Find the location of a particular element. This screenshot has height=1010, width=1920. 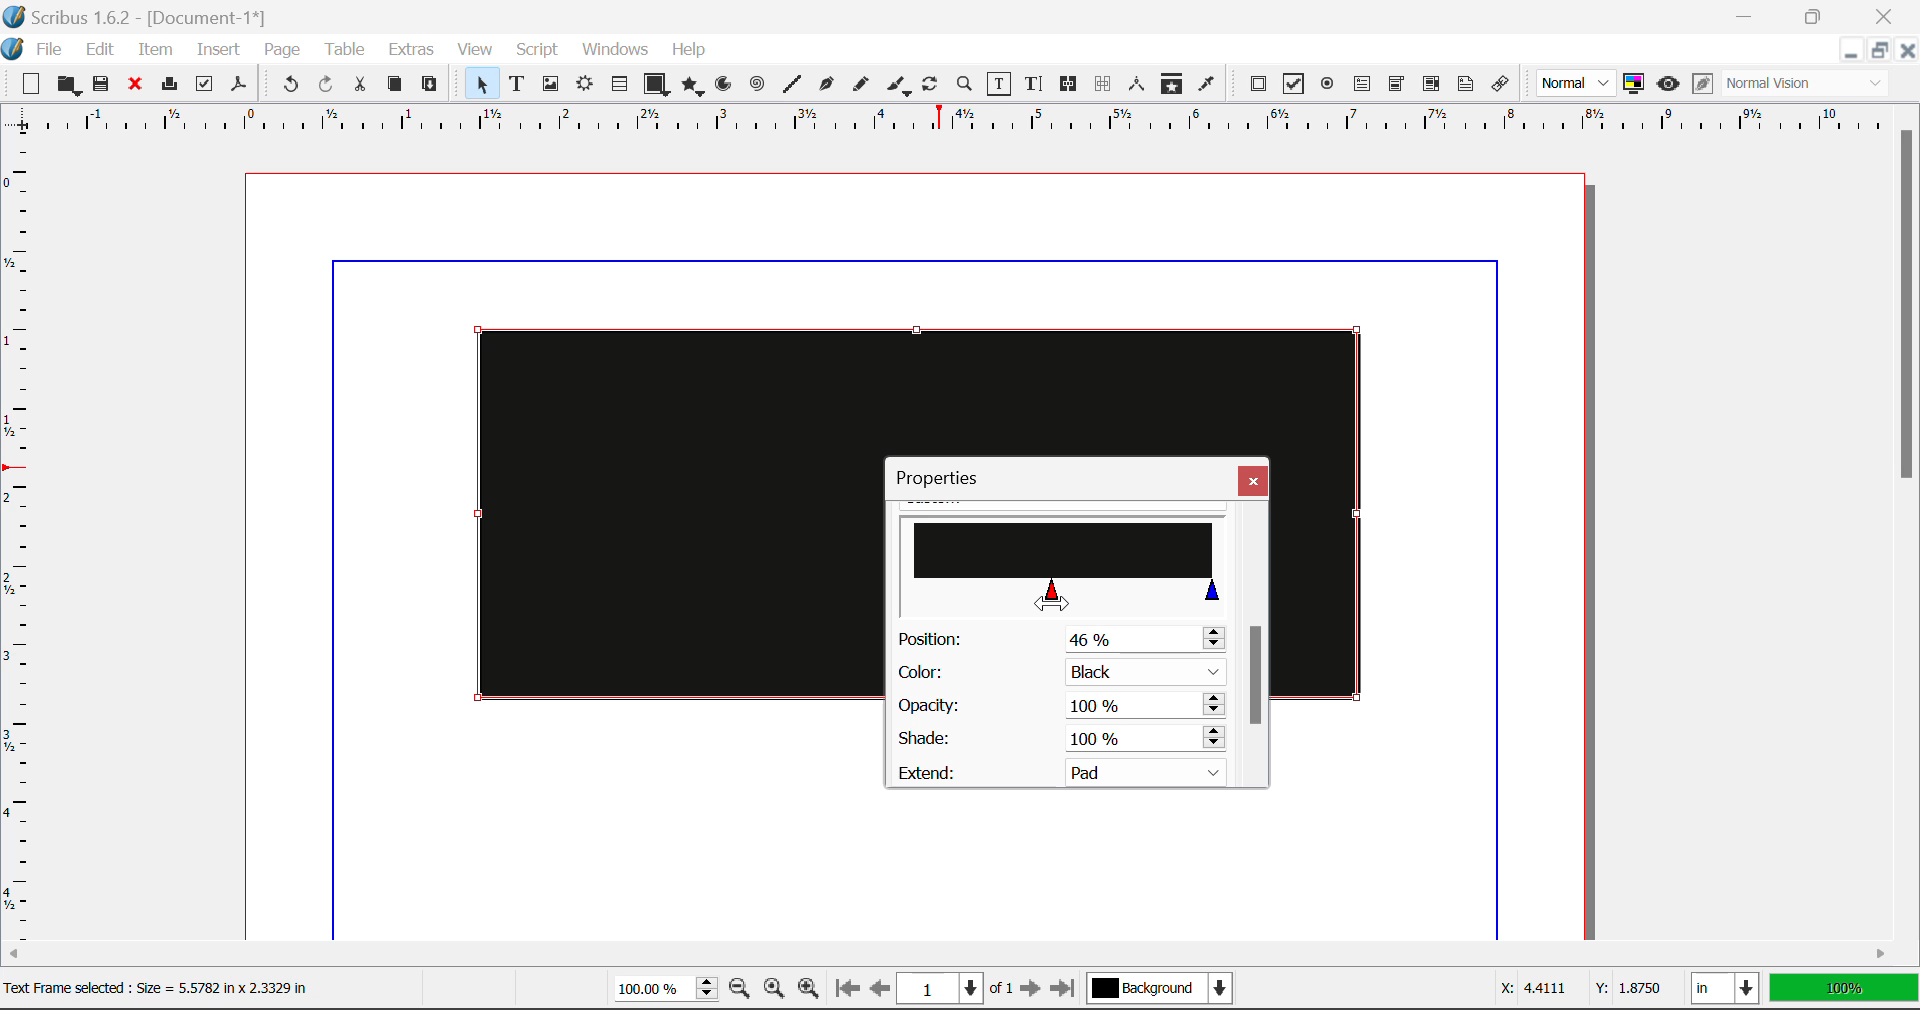

Shapes is located at coordinates (656, 86).